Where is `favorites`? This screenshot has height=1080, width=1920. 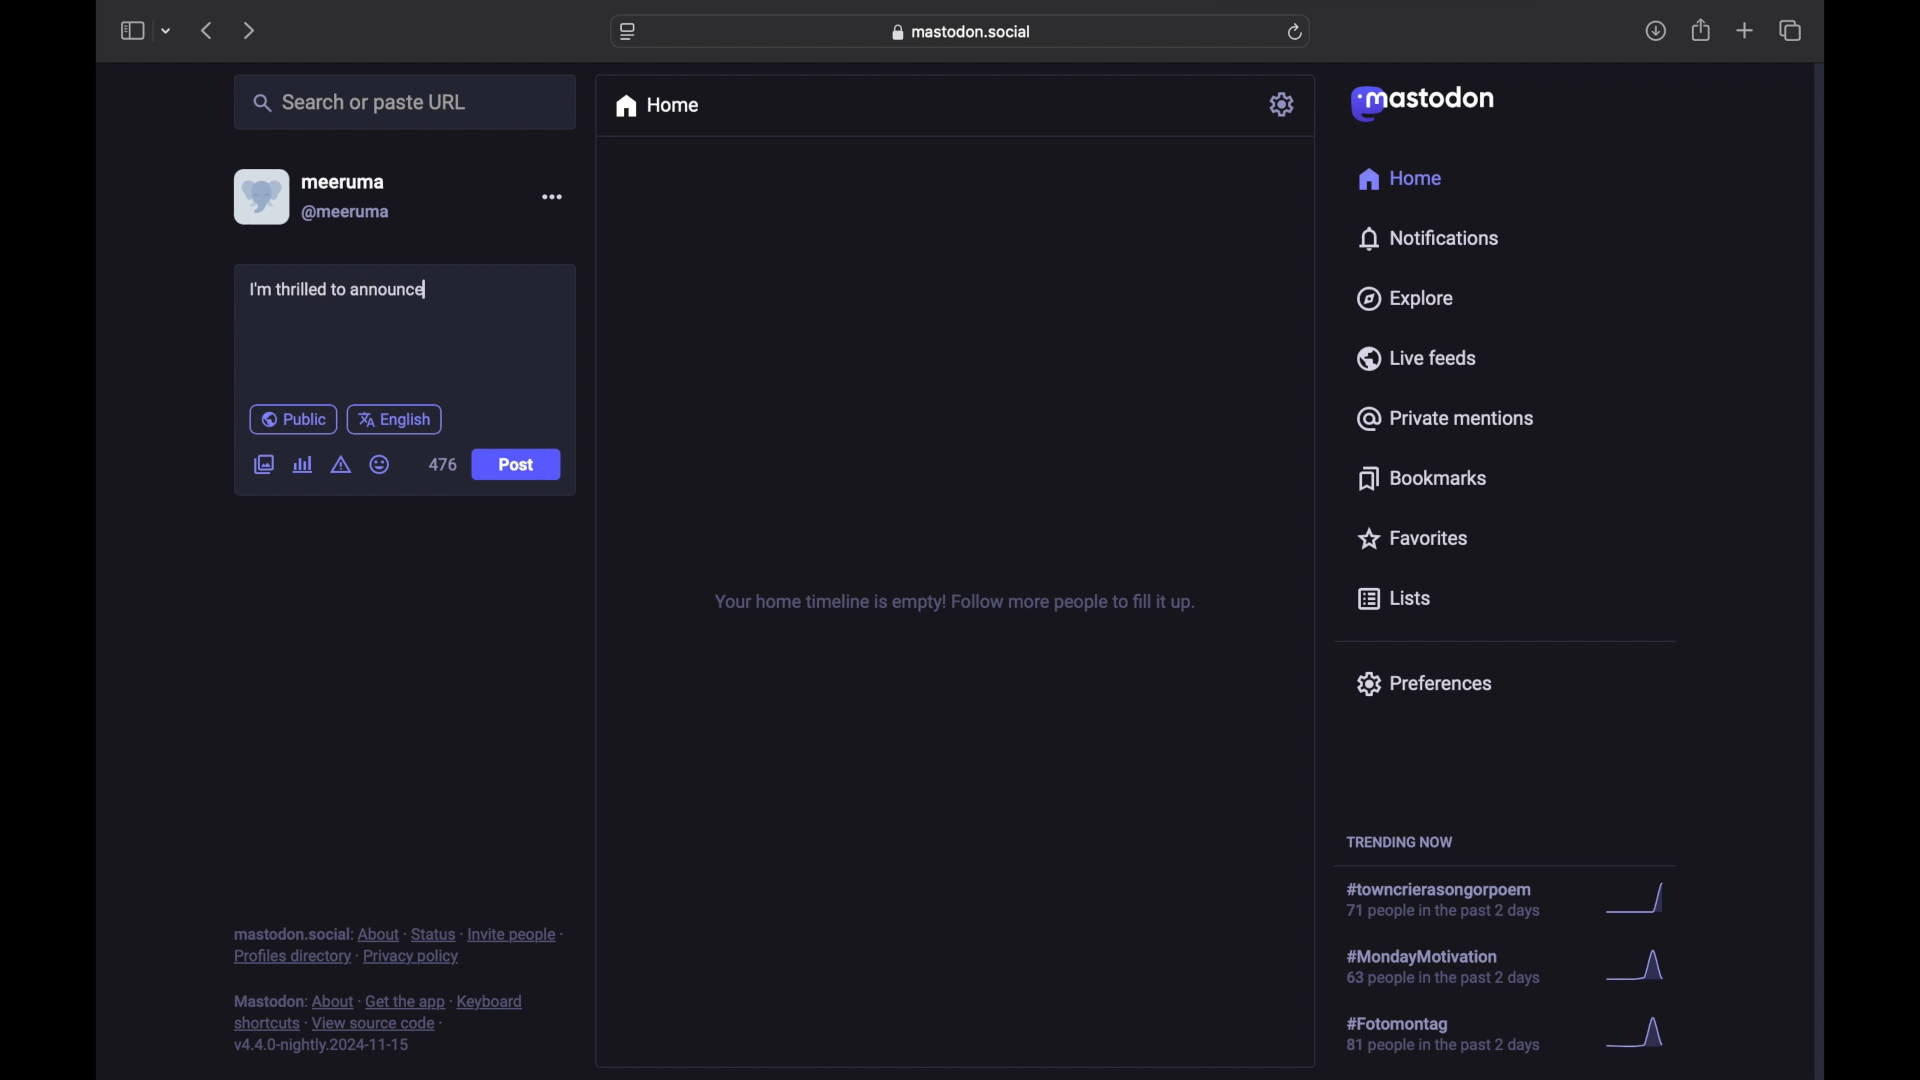
favorites is located at coordinates (1412, 538).